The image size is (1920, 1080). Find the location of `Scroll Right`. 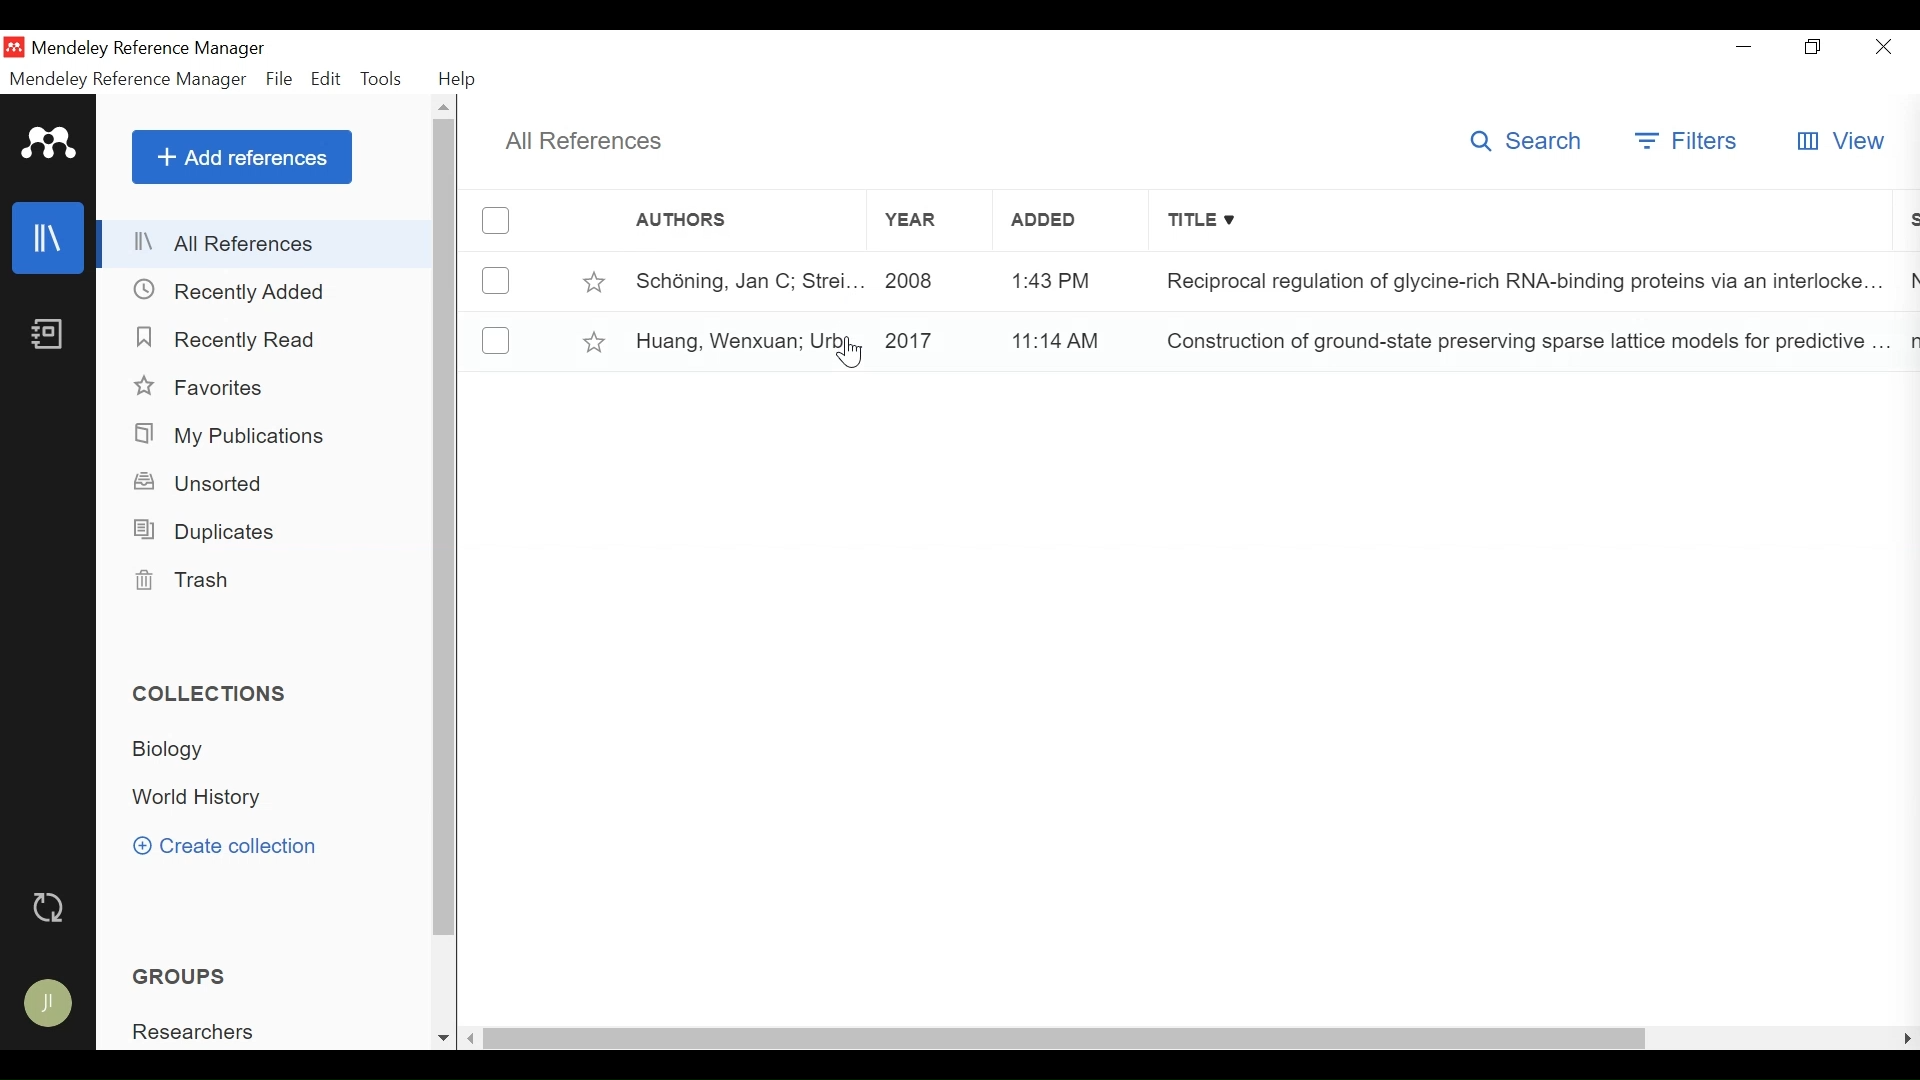

Scroll Right is located at coordinates (1907, 1038).